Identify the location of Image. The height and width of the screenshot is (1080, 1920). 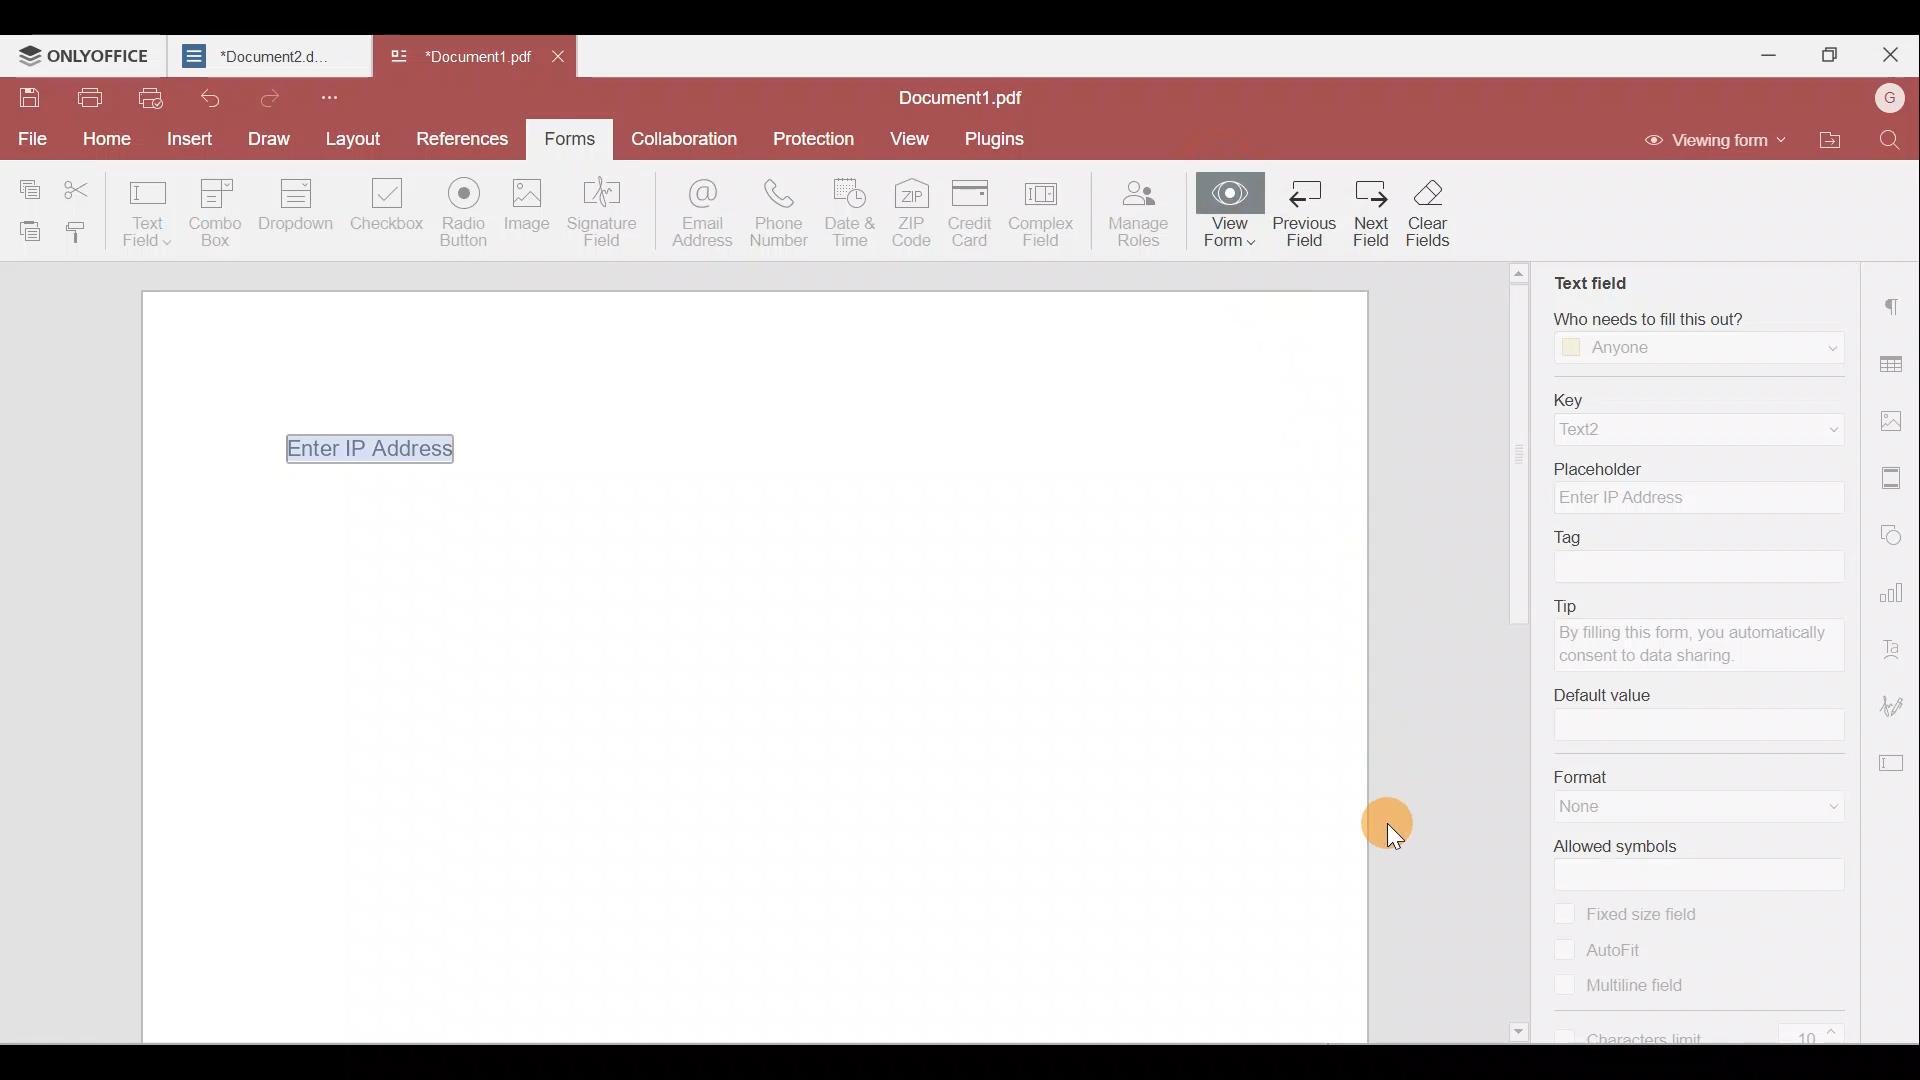
(536, 212).